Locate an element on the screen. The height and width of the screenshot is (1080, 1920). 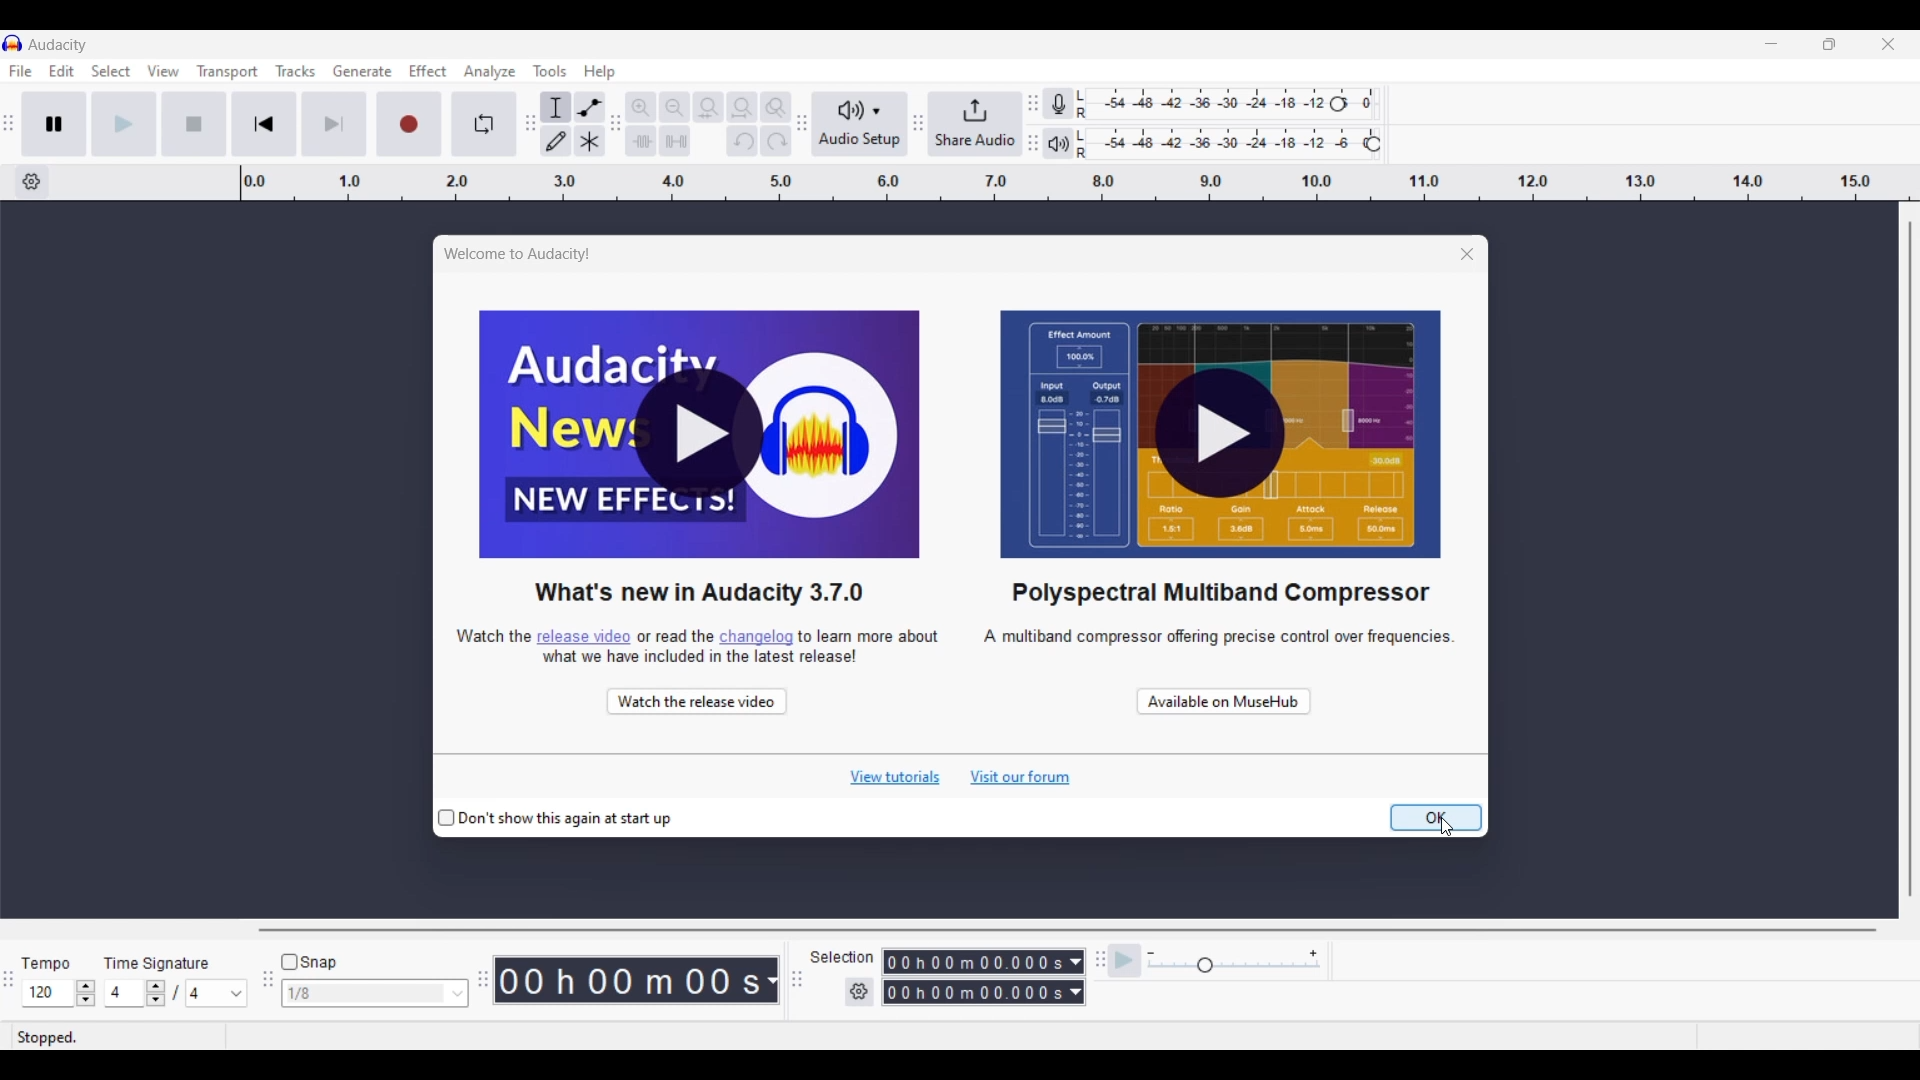
Draw tool is located at coordinates (555, 141).